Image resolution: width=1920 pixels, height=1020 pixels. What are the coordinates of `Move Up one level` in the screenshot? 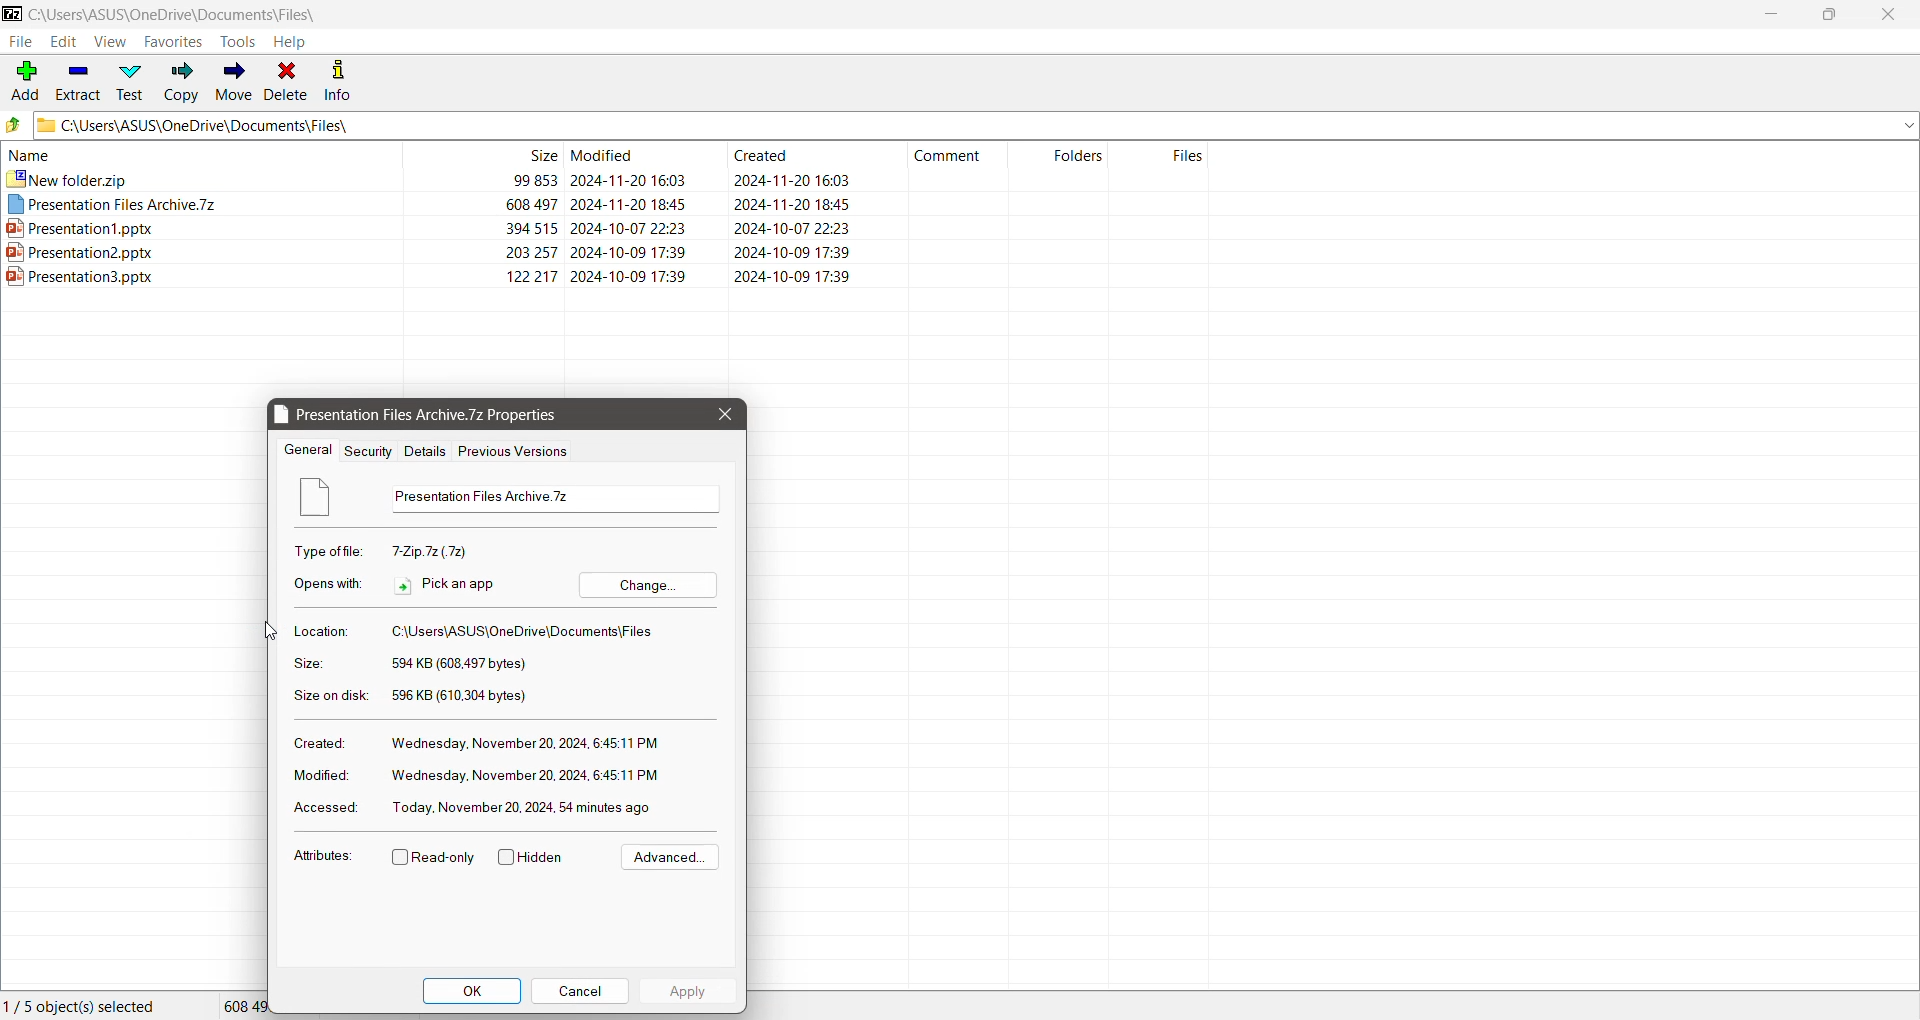 It's located at (16, 125).